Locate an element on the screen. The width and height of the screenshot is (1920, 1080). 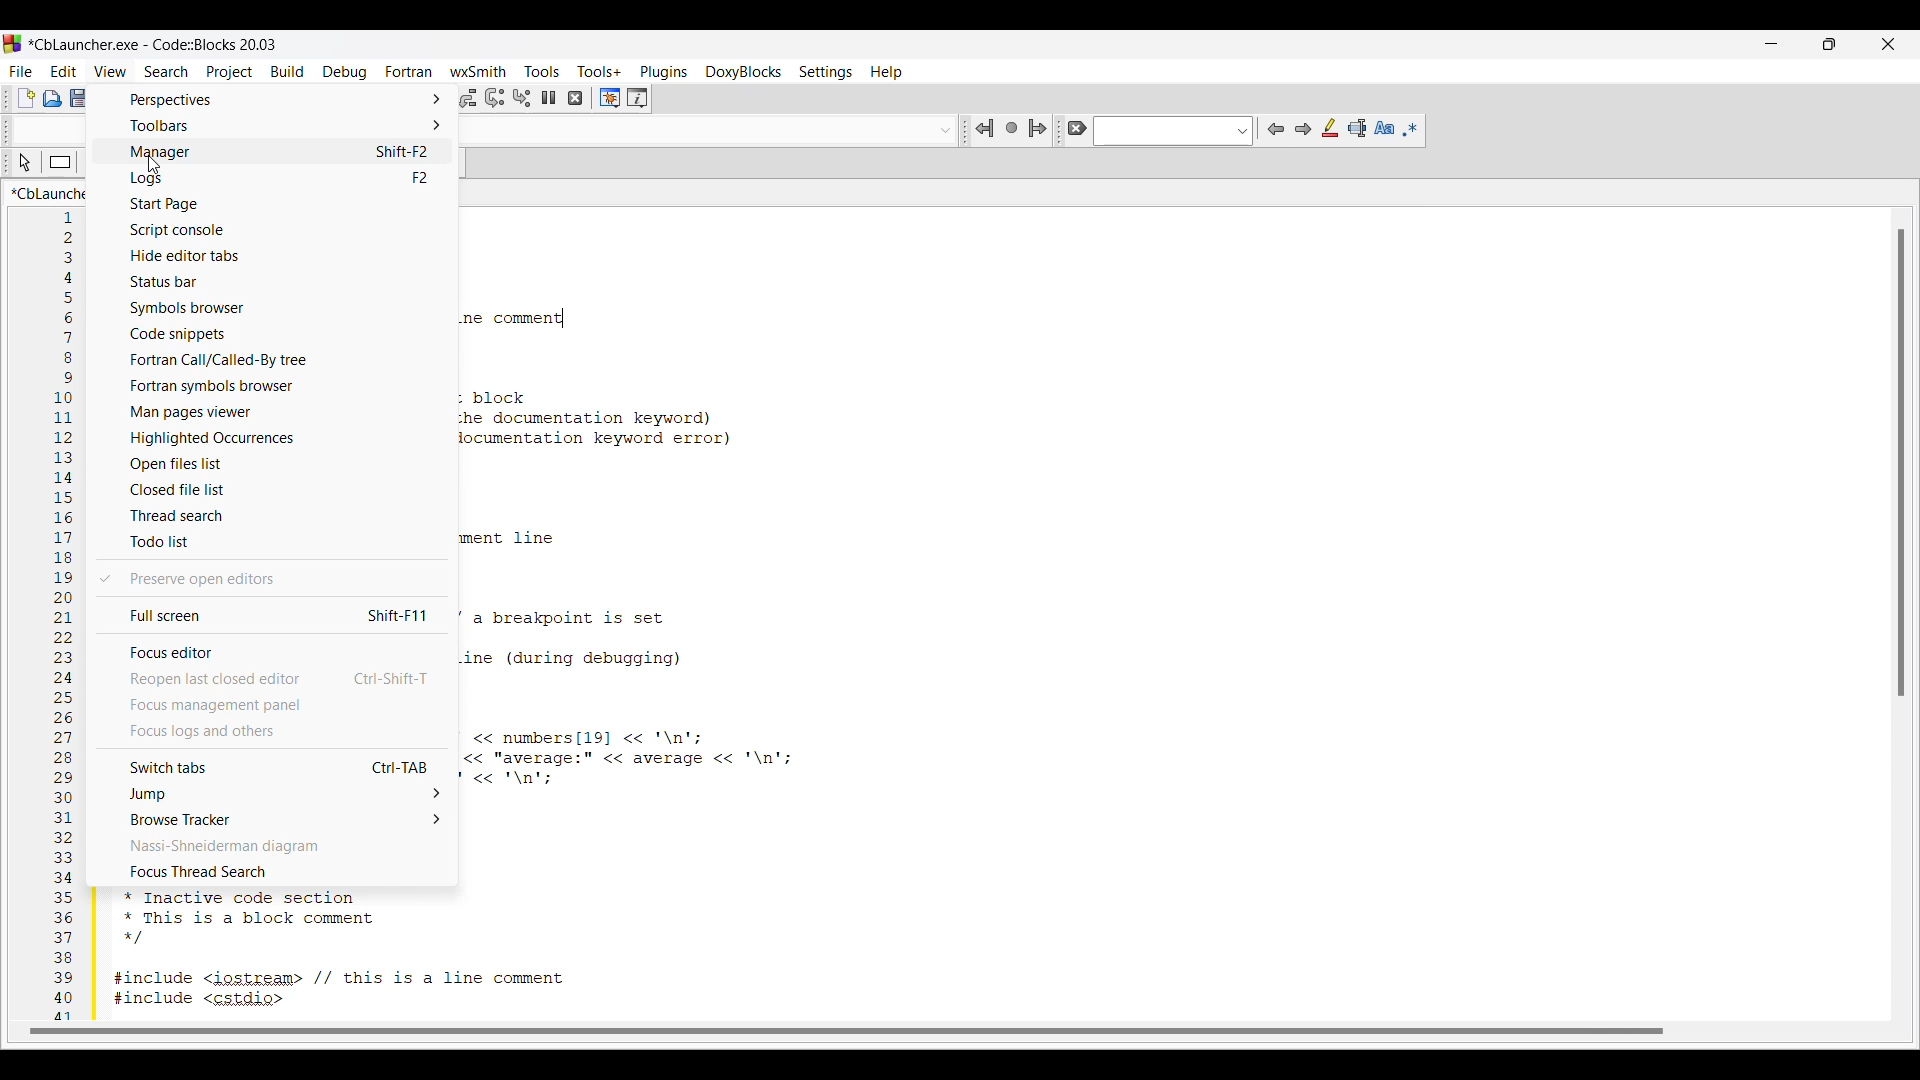
Todo list is located at coordinates (273, 541).